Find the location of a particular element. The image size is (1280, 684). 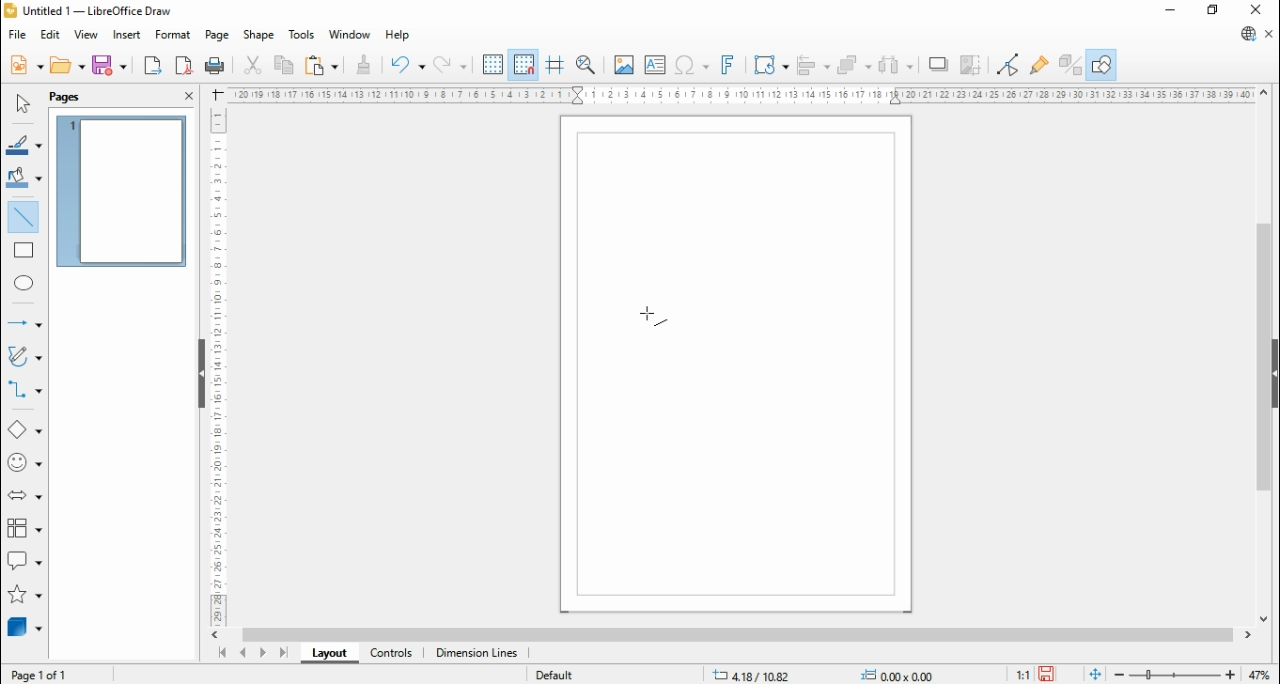

fit document to window is located at coordinates (1095, 675).